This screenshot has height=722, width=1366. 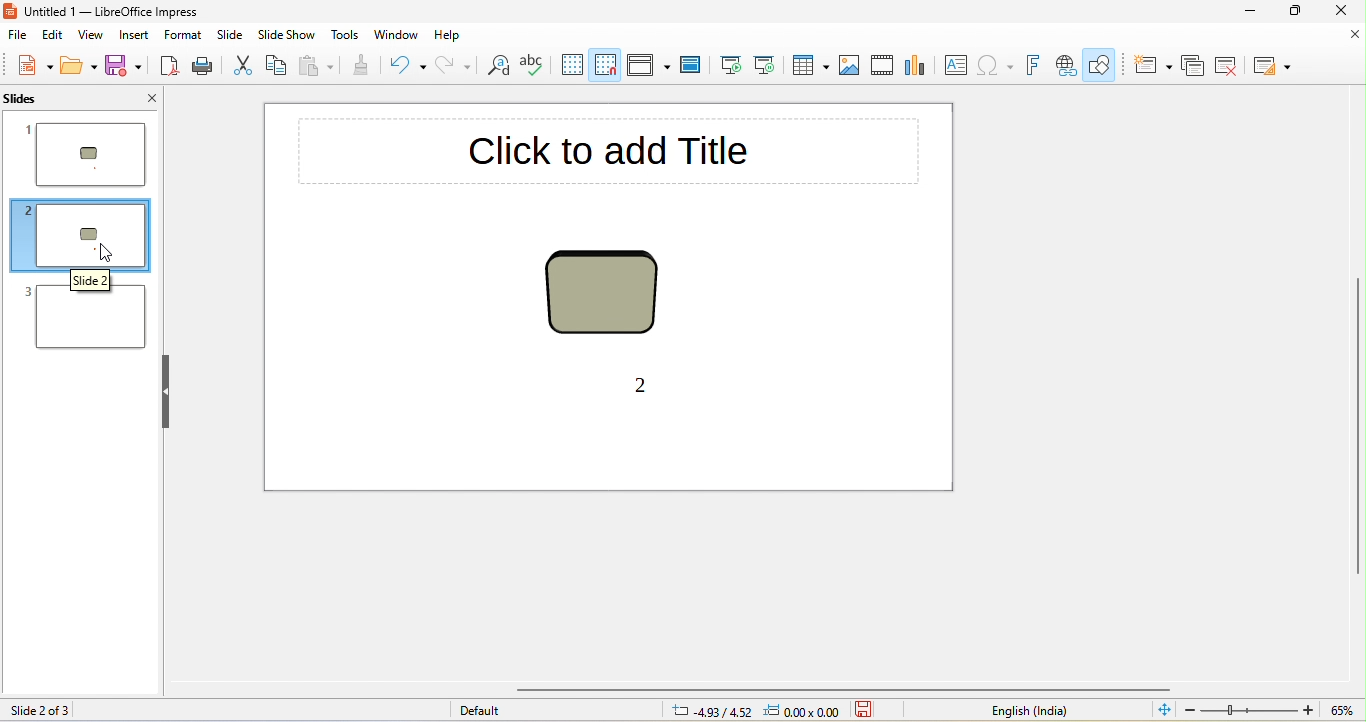 I want to click on image, so click(x=853, y=65).